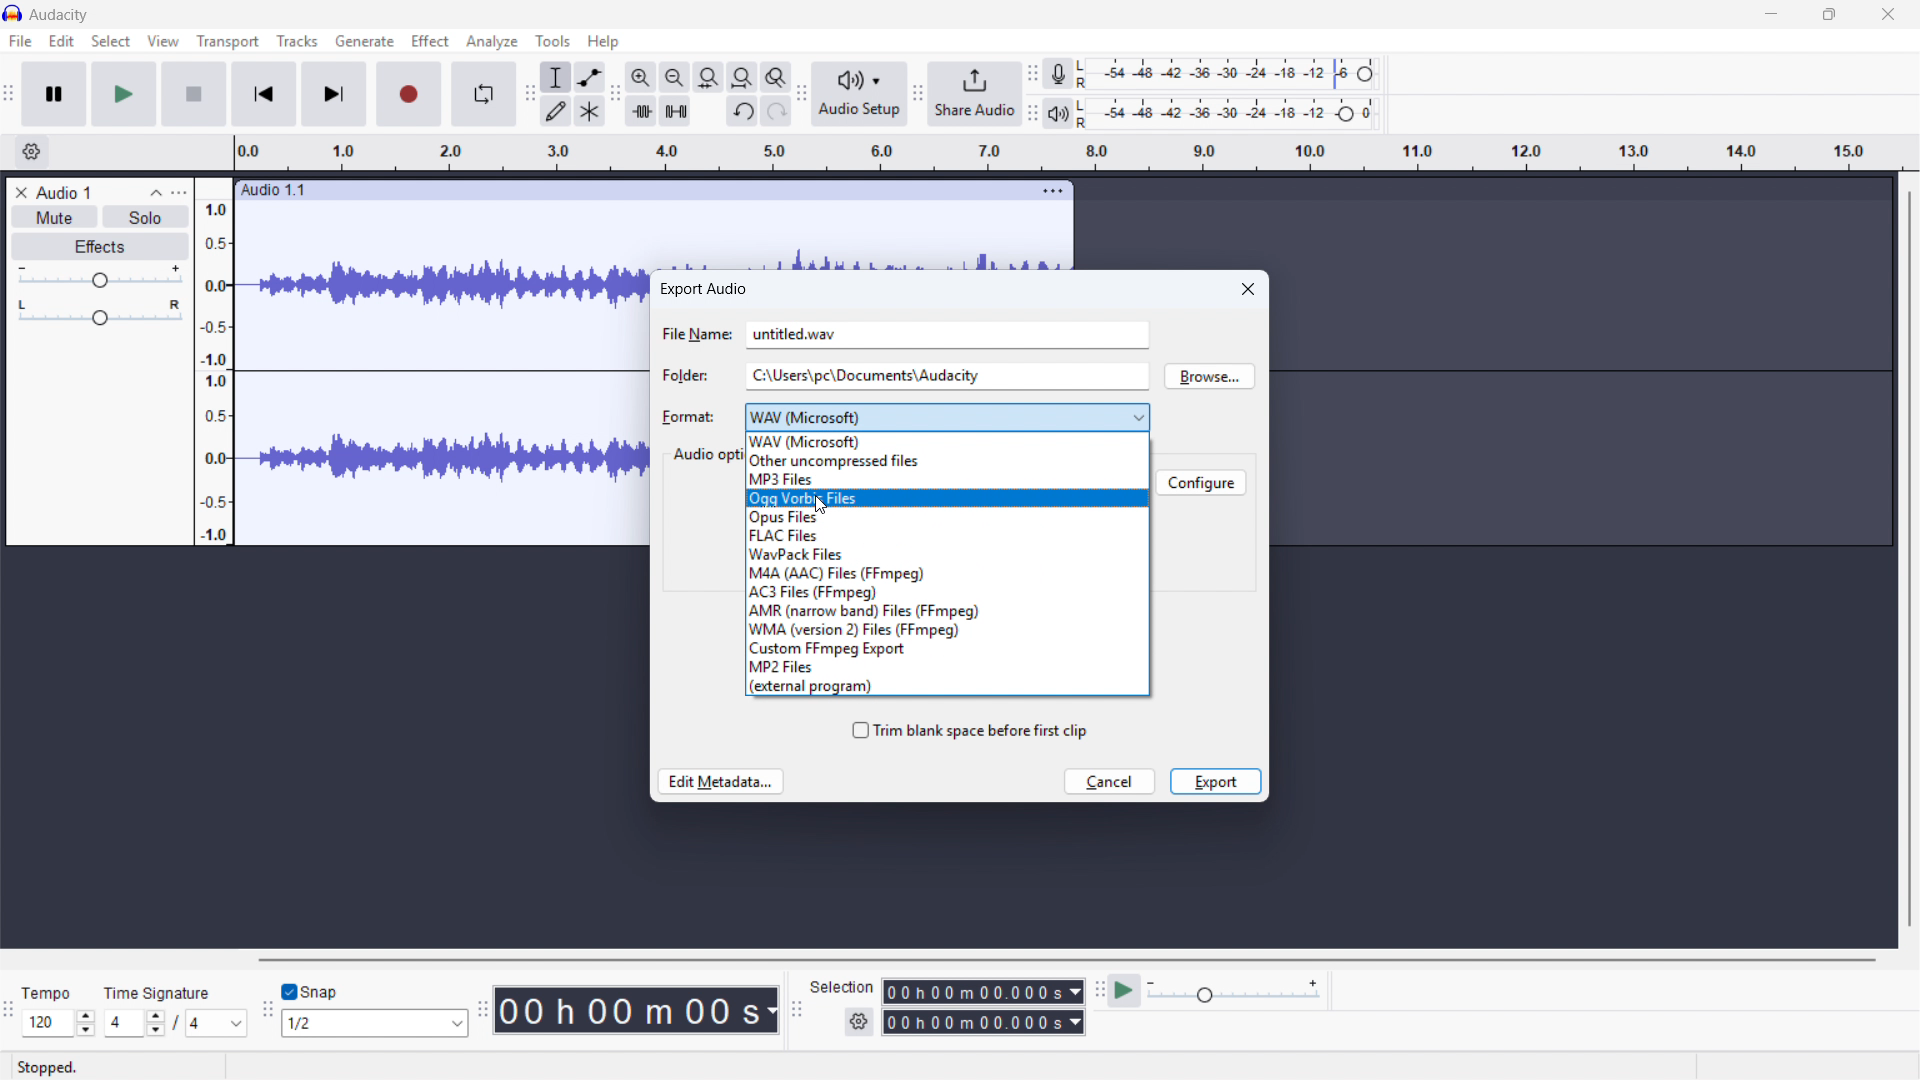 Image resolution: width=1920 pixels, height=1080 pixels. Describe the element at coordinates (948, 478) in the screenshot. I see `MP3 files ` at that location.